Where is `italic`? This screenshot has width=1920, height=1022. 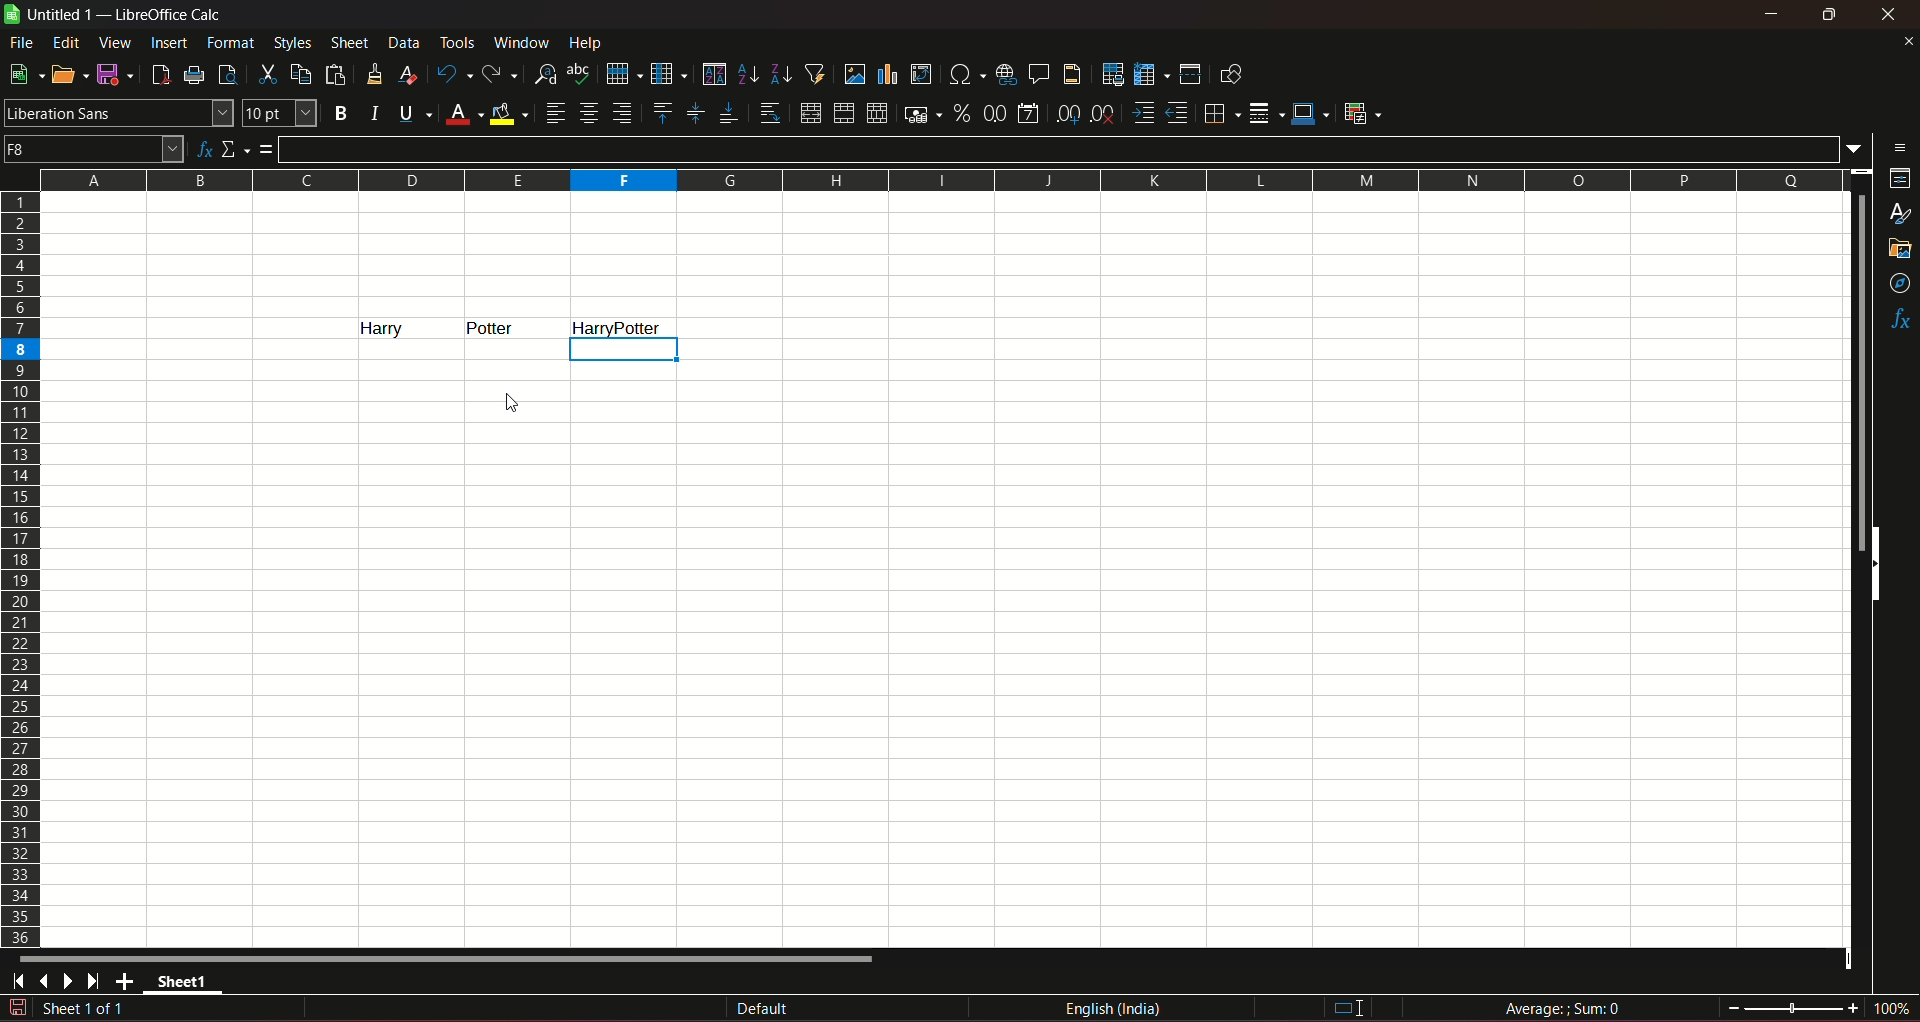 italic is located at coordinates (375, 112).